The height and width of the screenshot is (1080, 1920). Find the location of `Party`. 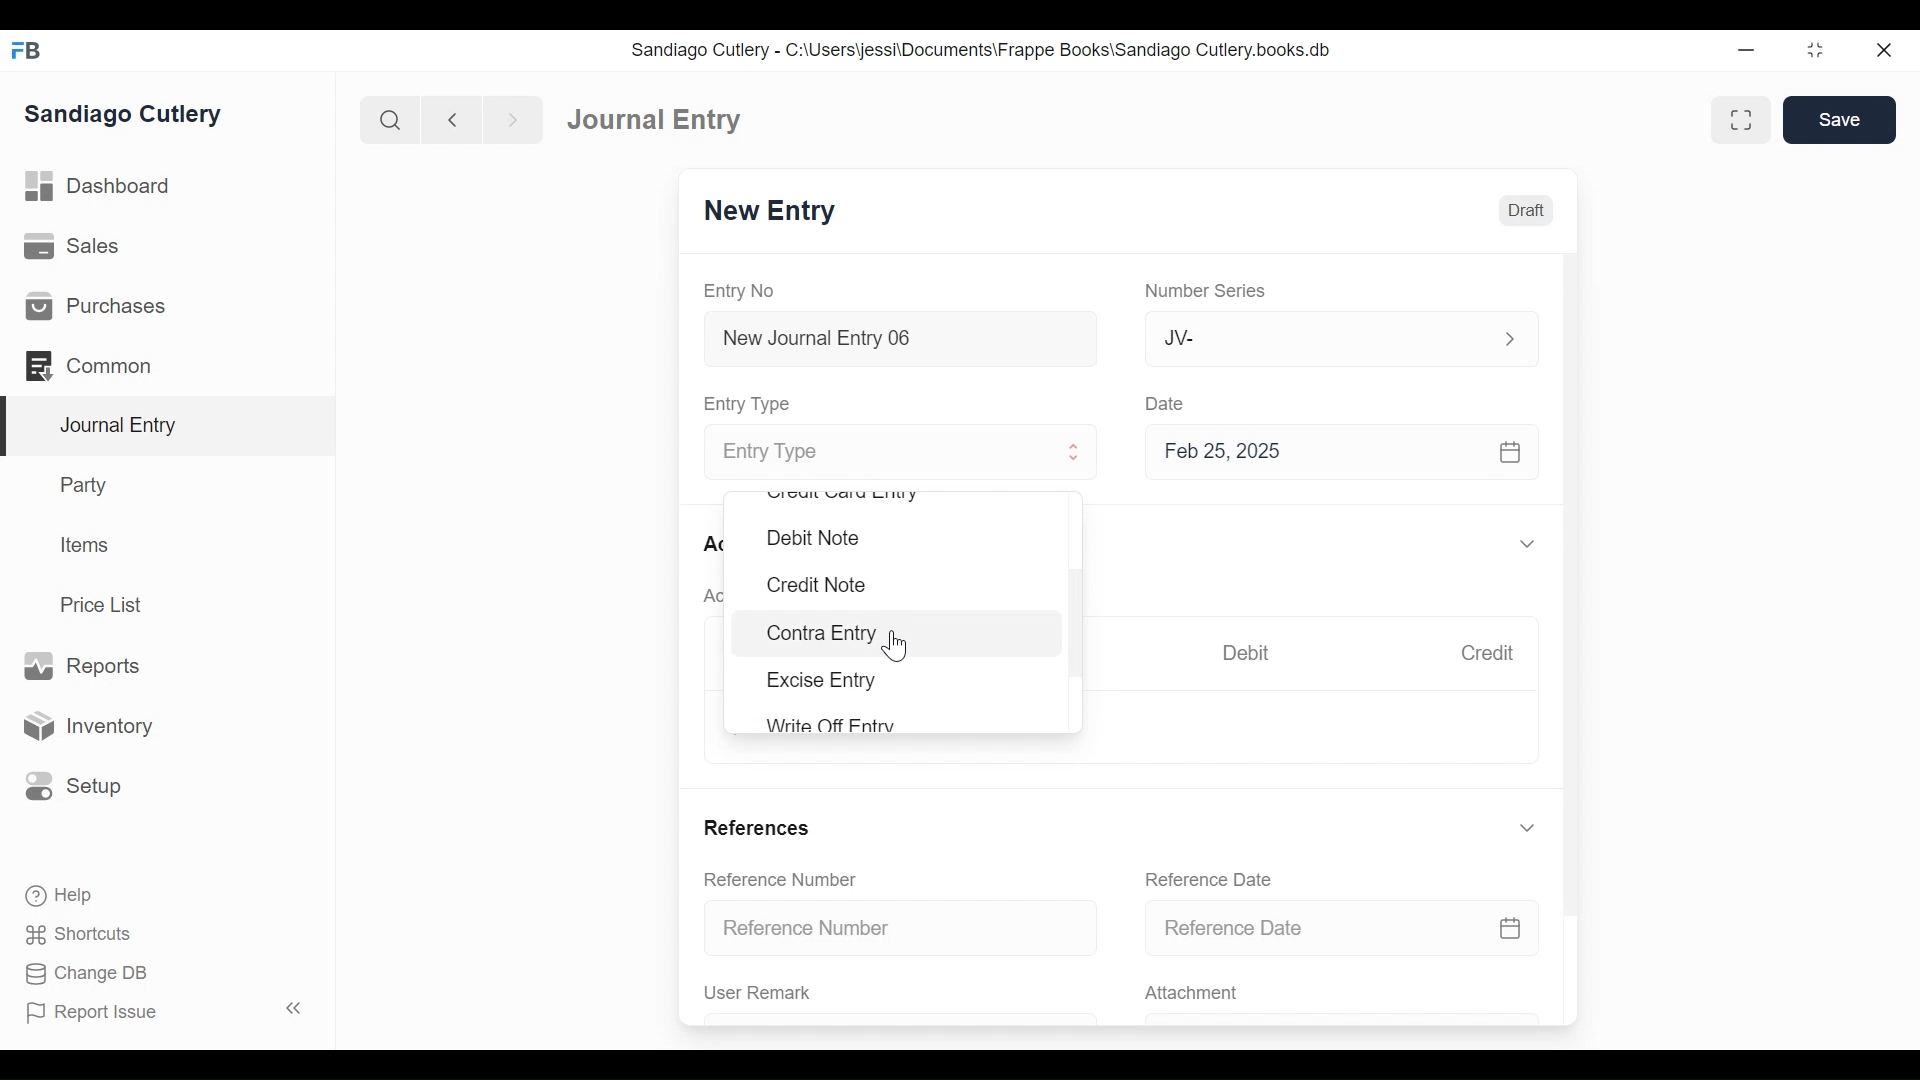

Party is located at coordinates (88, 484).